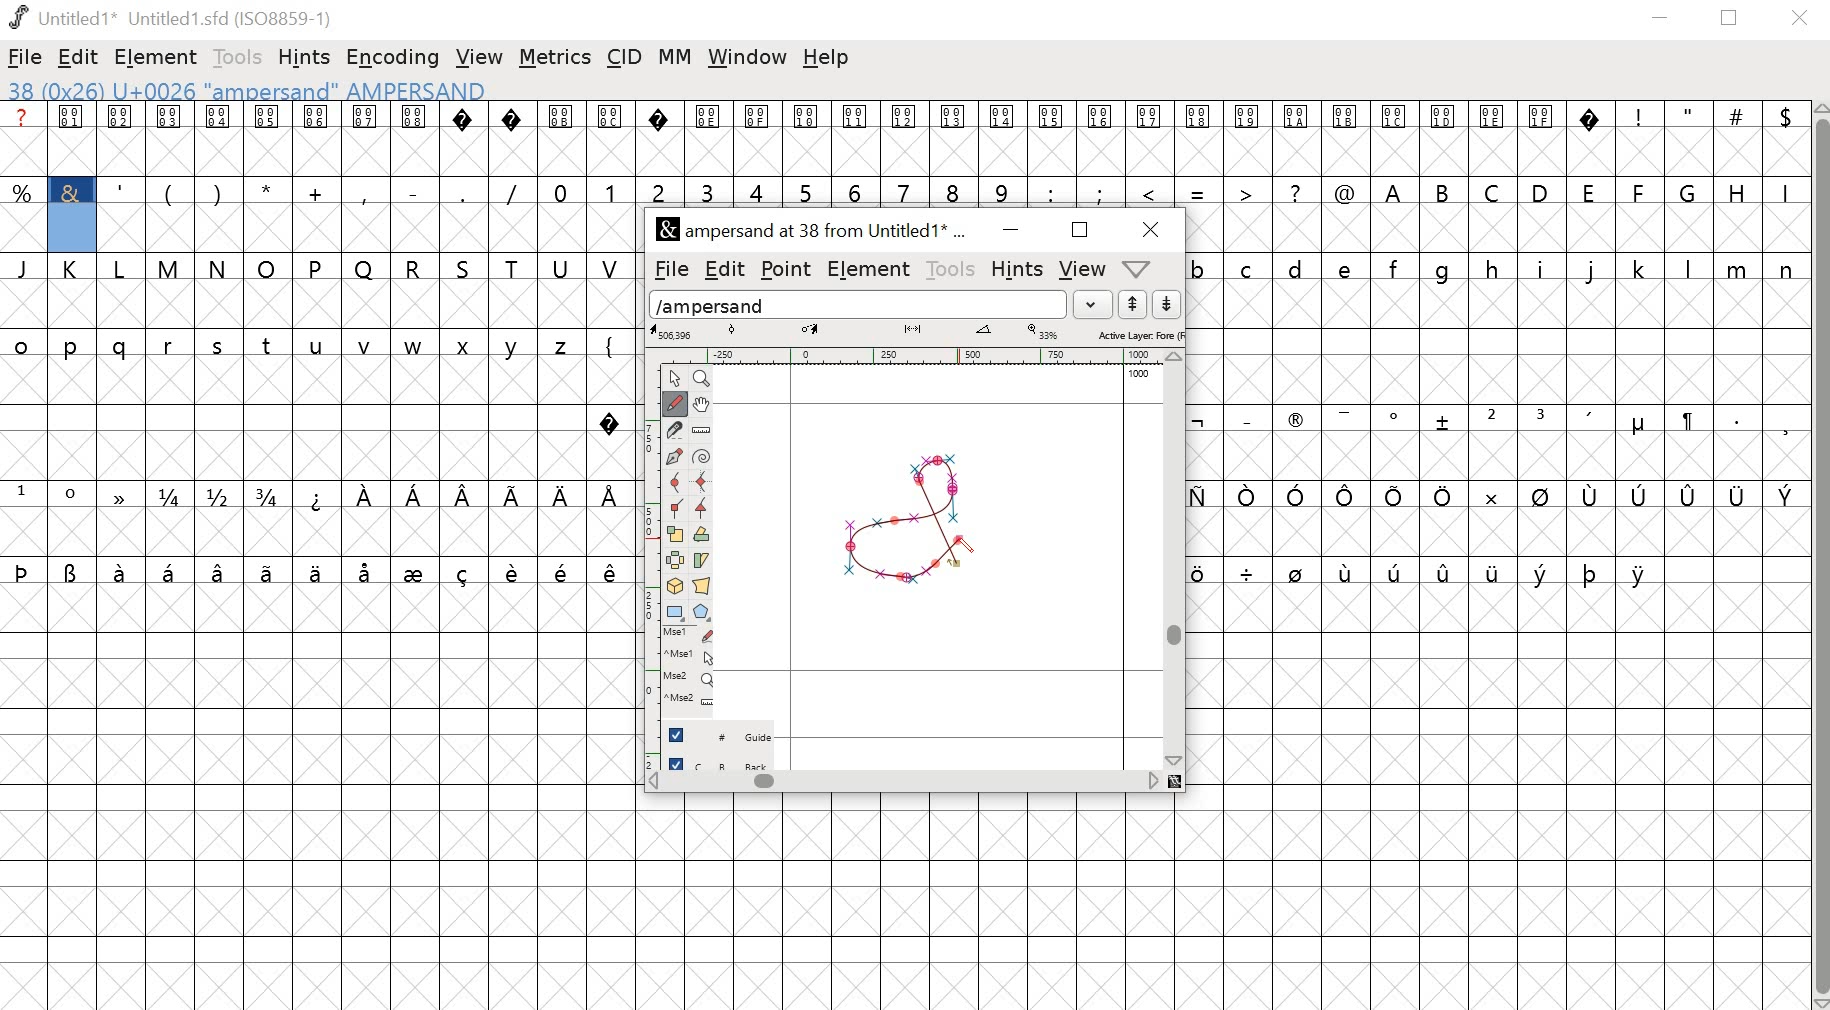 This screenshot has width=1830, height=1010. Describe the element at coordinates (702, 536) in the screenshot. I see `rotate selection` at that location.